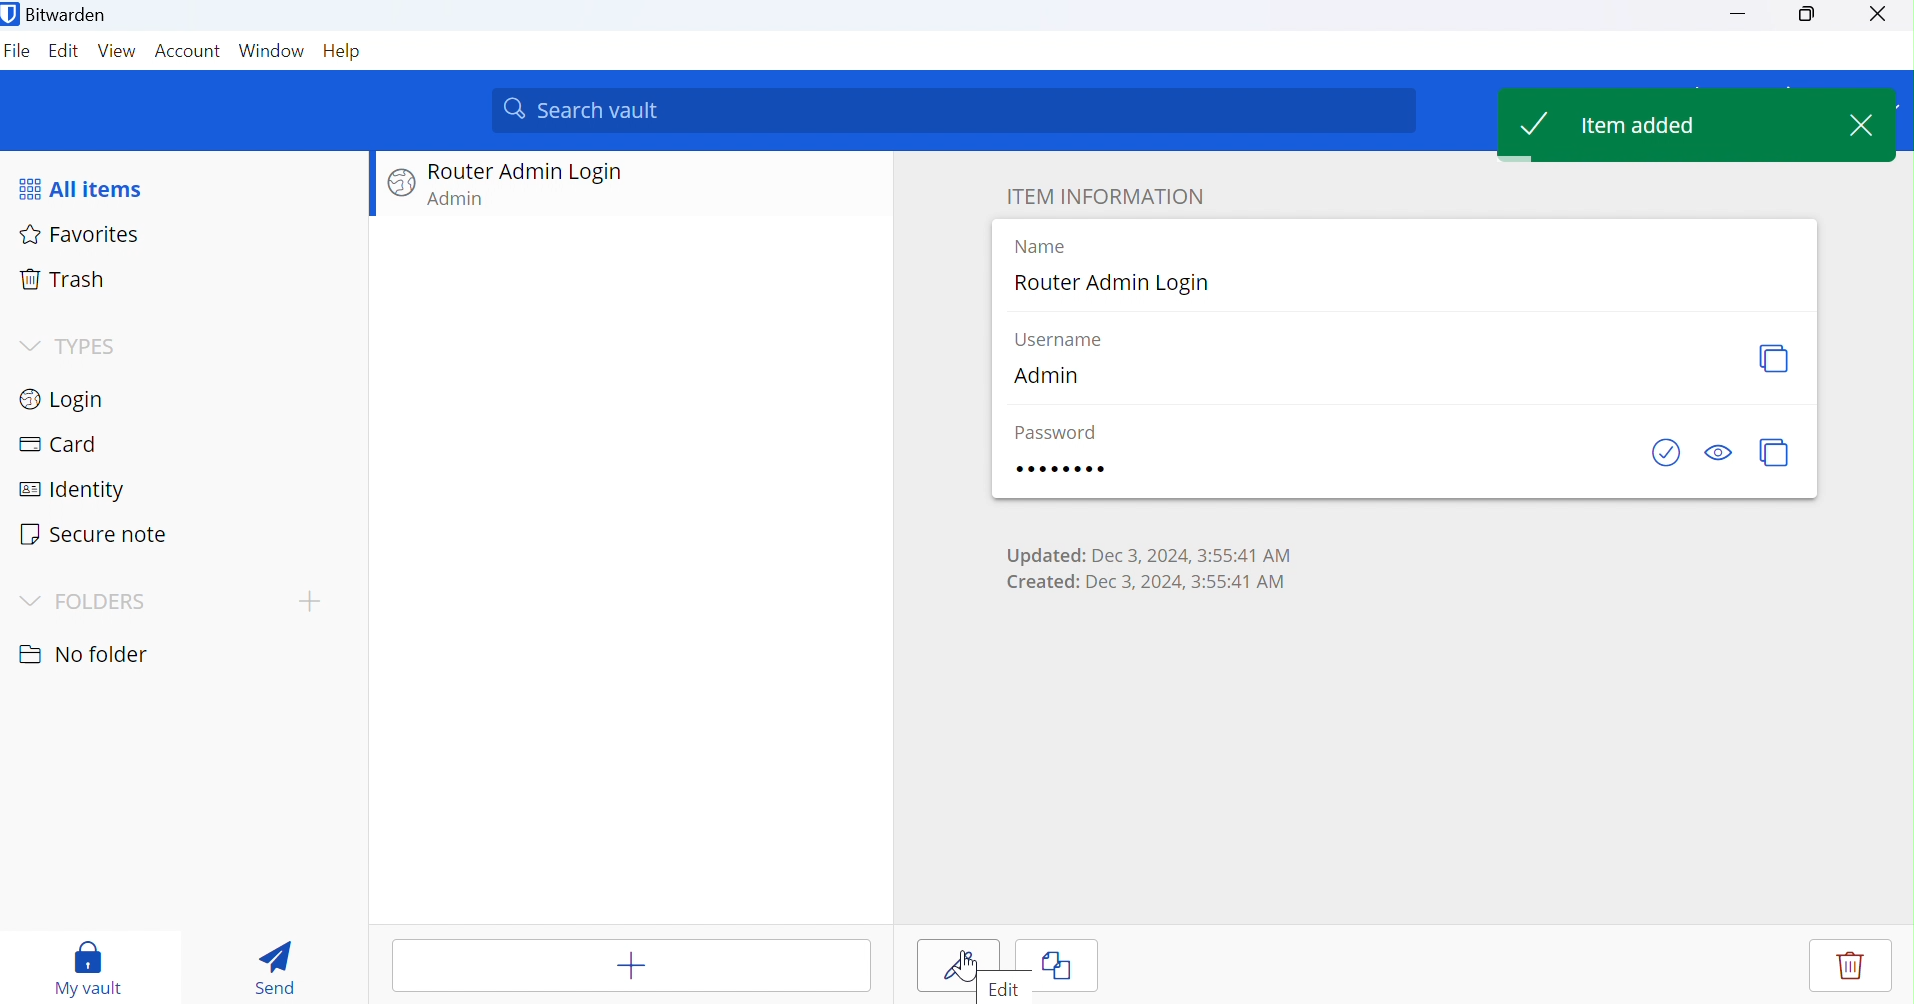 The width and height of the screenshot is (1914, 1004). What do you see at coordinates (1807, 16) in the screenshot?
I see `maximum` at bounding box center [1807, 16].